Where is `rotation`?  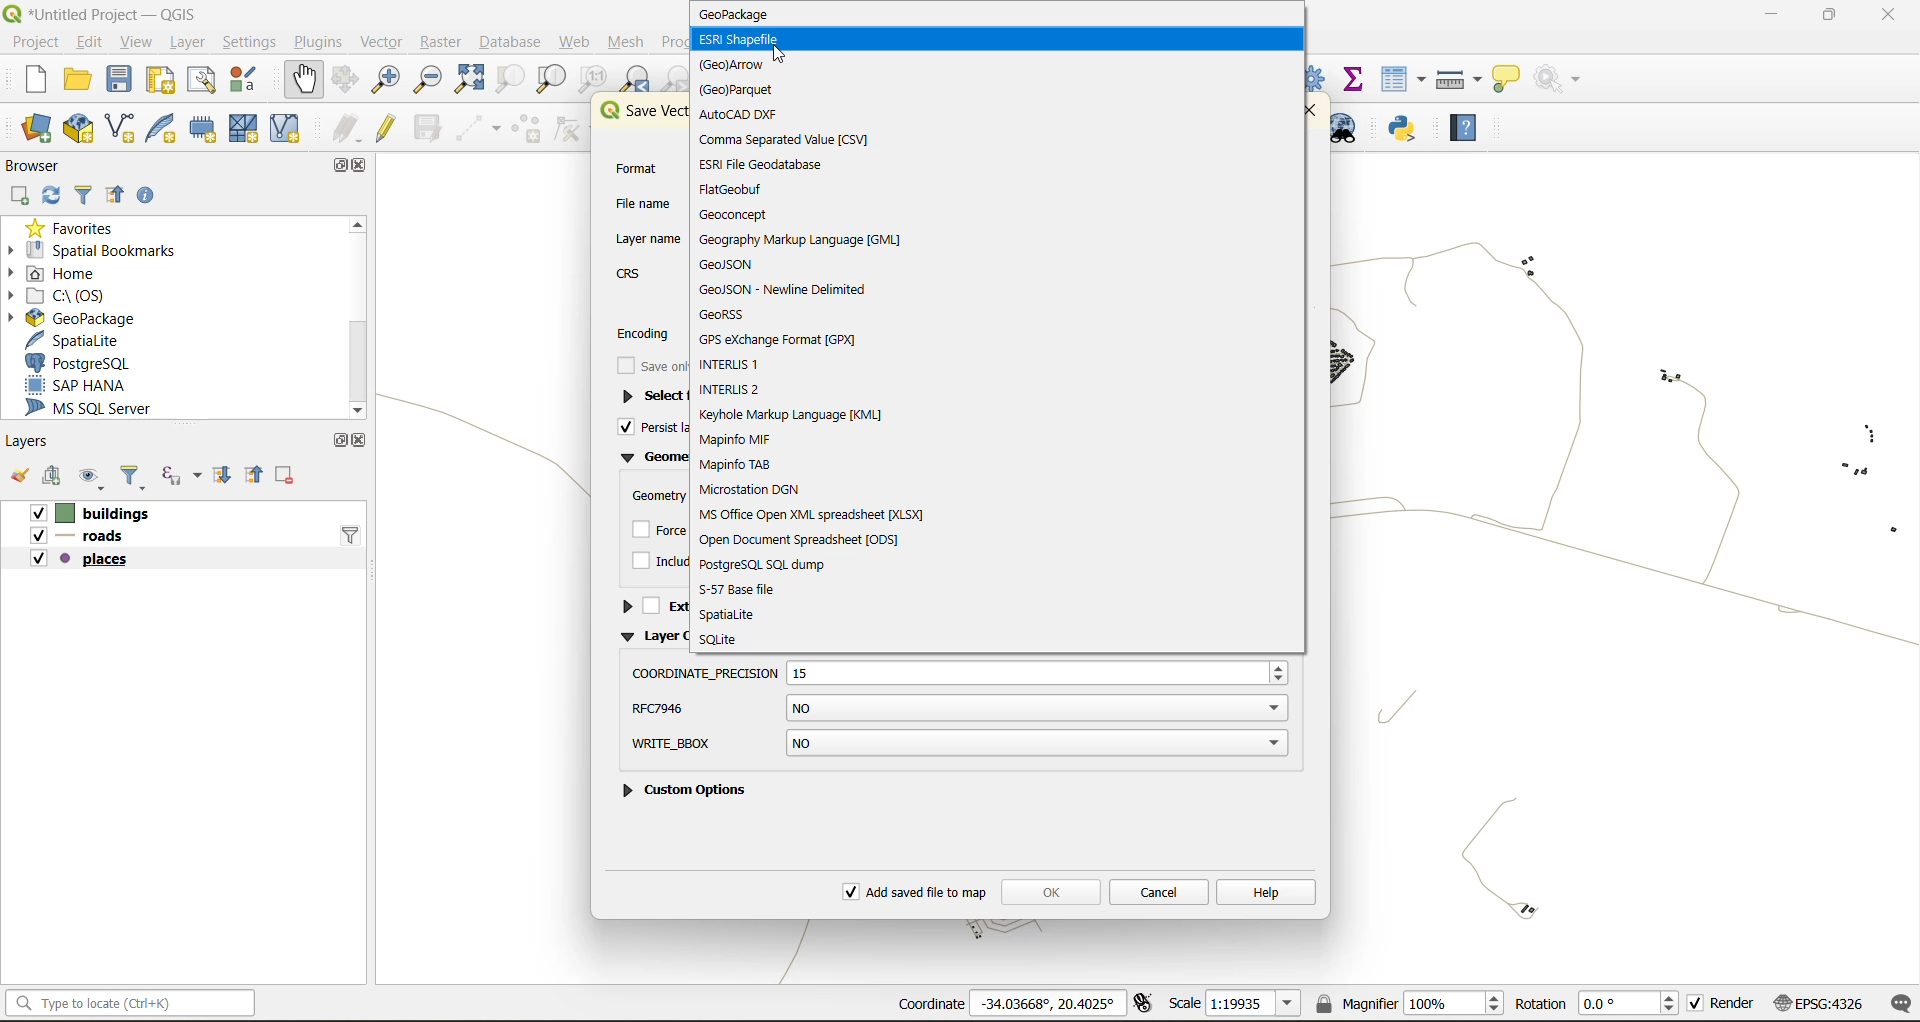
rotation is located at coordinates (1597, 1005).